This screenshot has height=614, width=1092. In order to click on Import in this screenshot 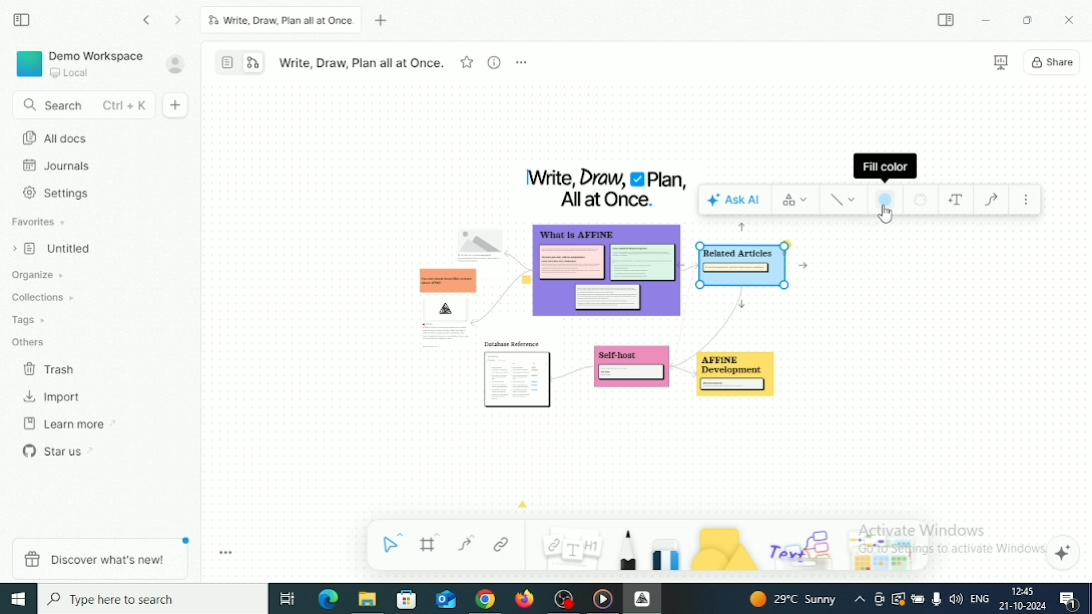, I will do `click(55, 397)`.